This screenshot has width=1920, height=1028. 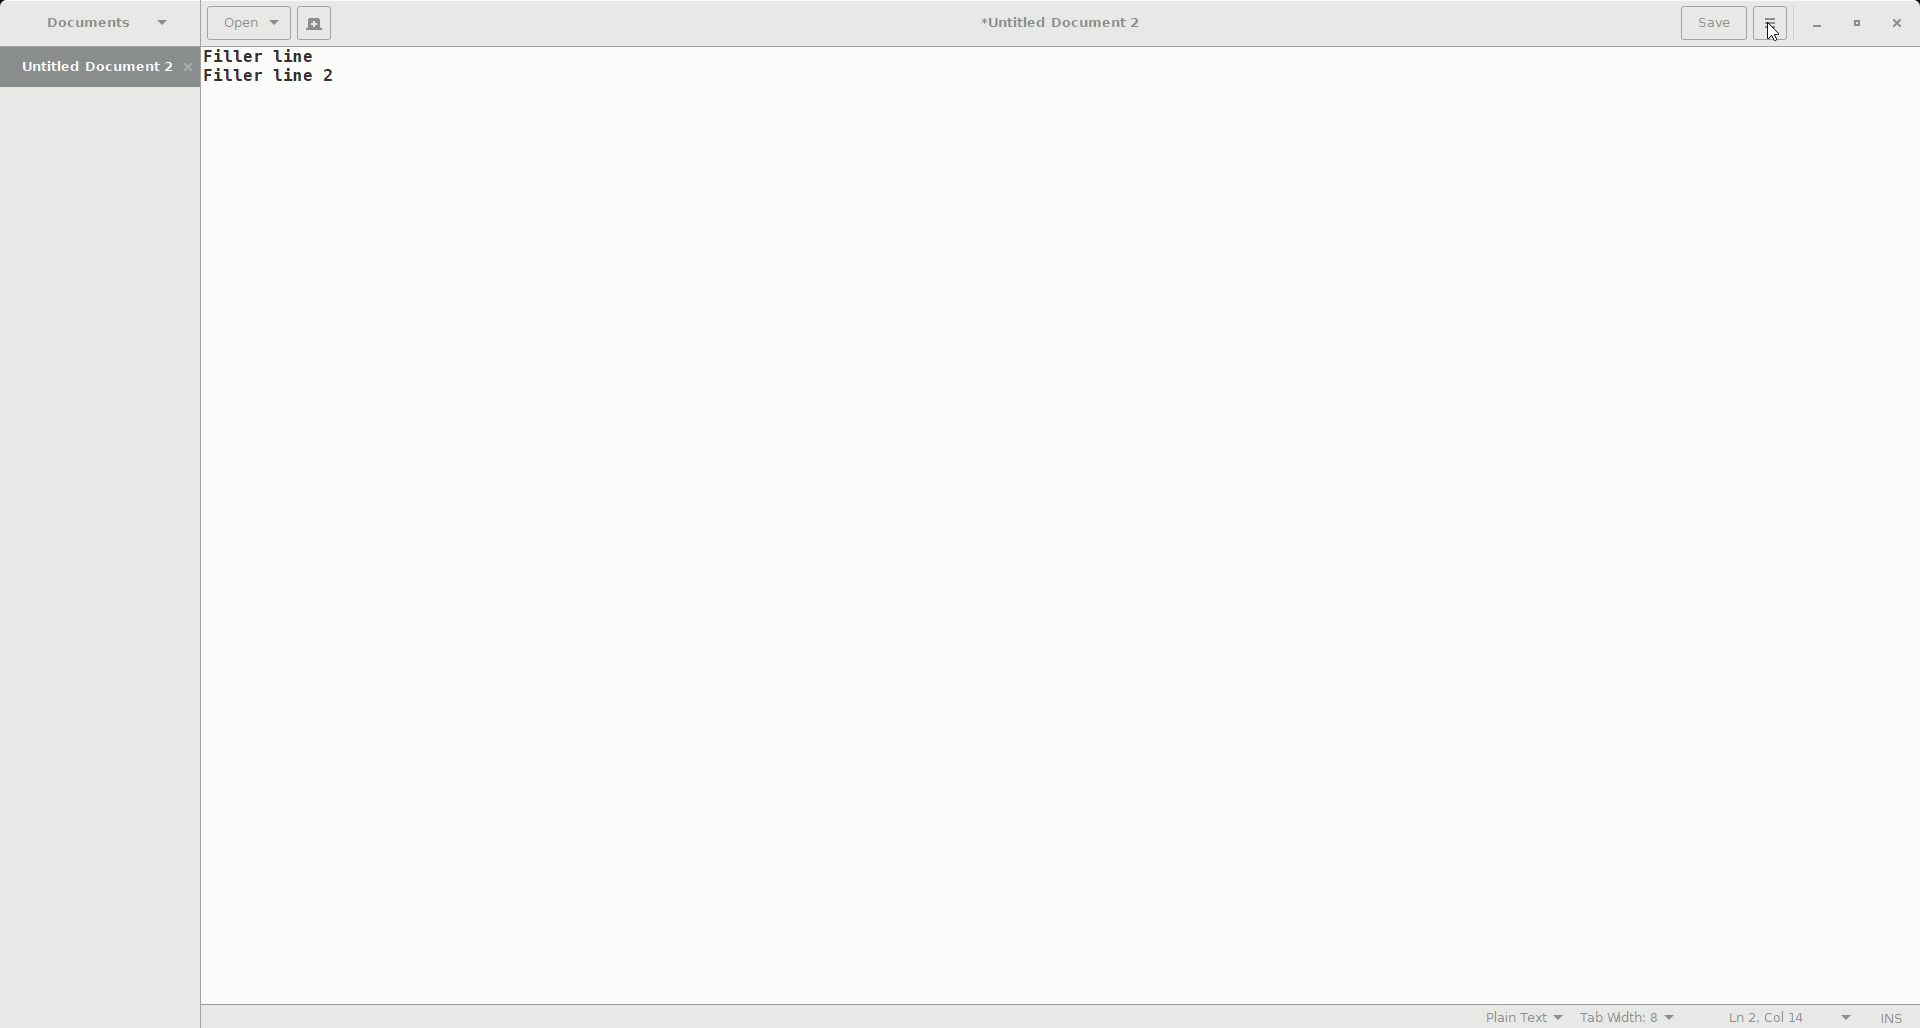 What do you see at coordinates (272, 78) in the screenshot?
I see `Text line 2` at bounding box center [272, 78].